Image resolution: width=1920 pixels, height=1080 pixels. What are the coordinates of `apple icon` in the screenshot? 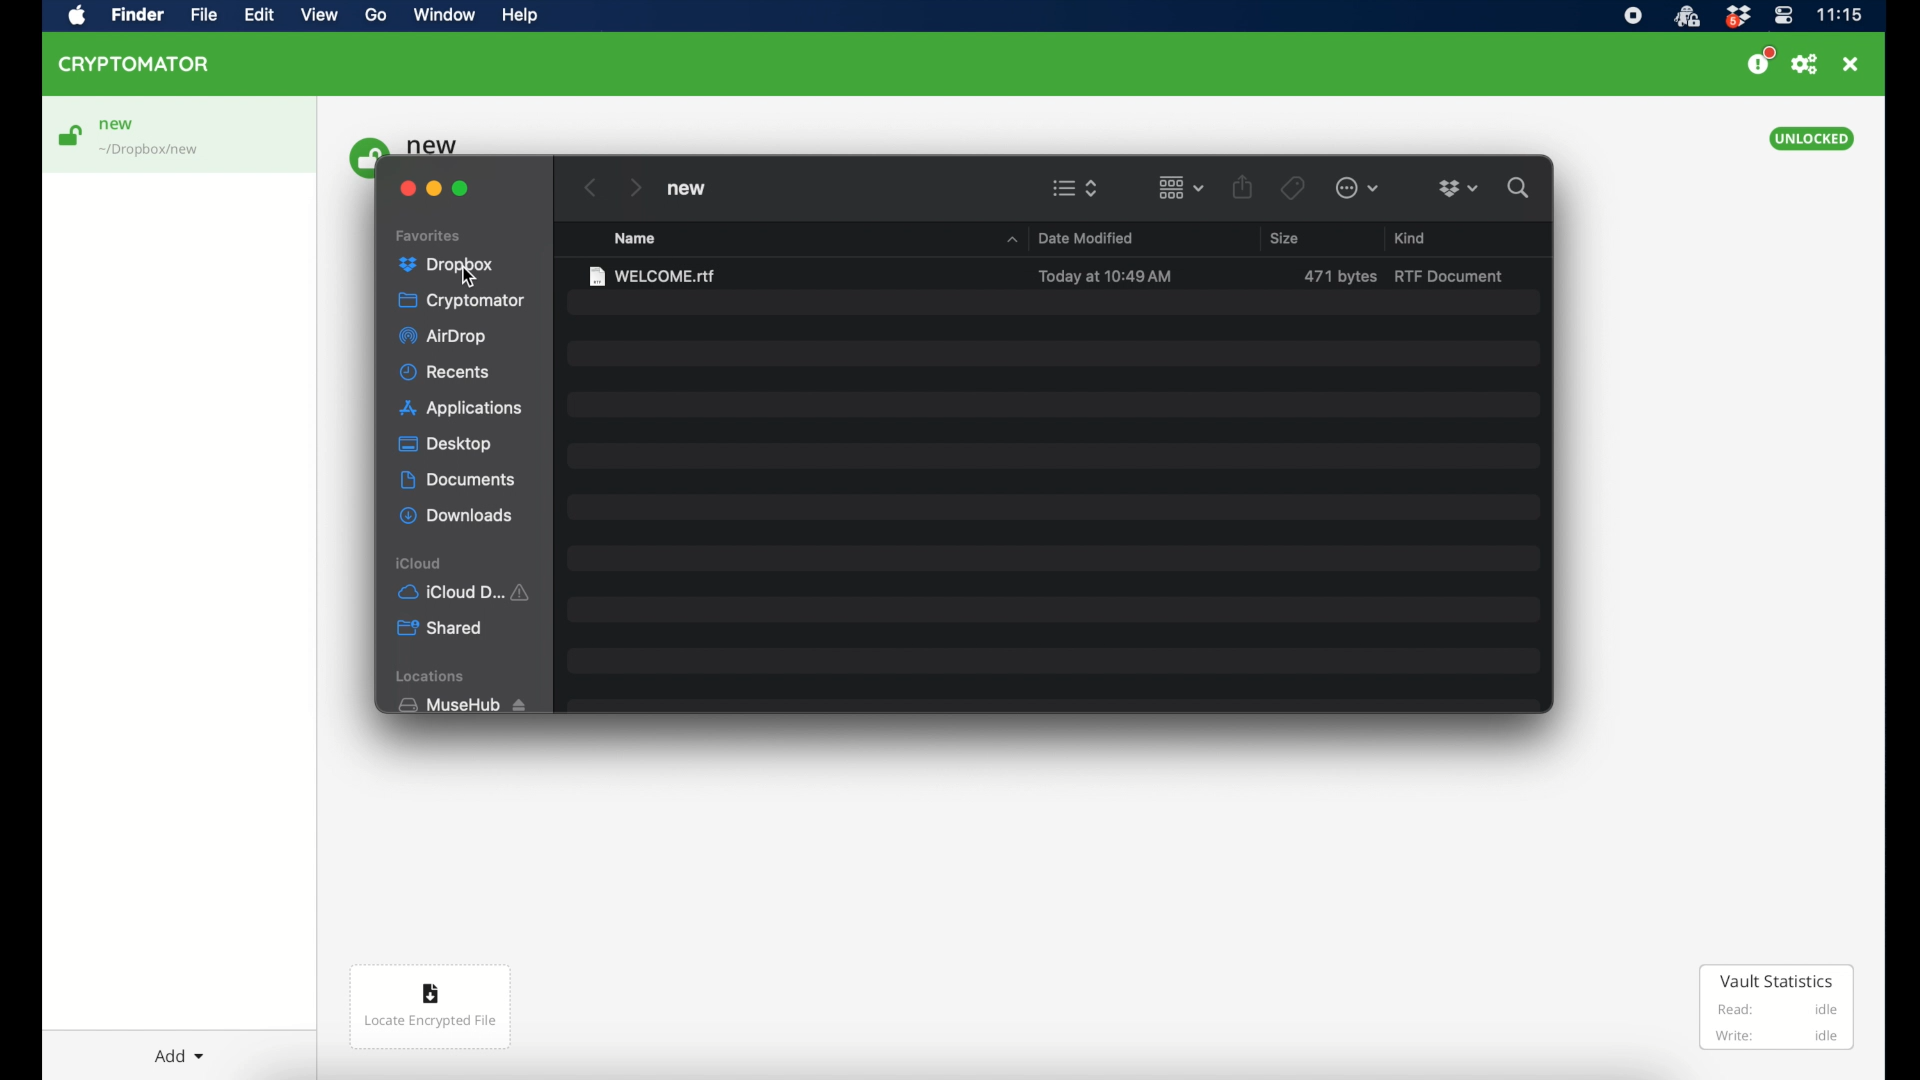 It's located at (78, 17).